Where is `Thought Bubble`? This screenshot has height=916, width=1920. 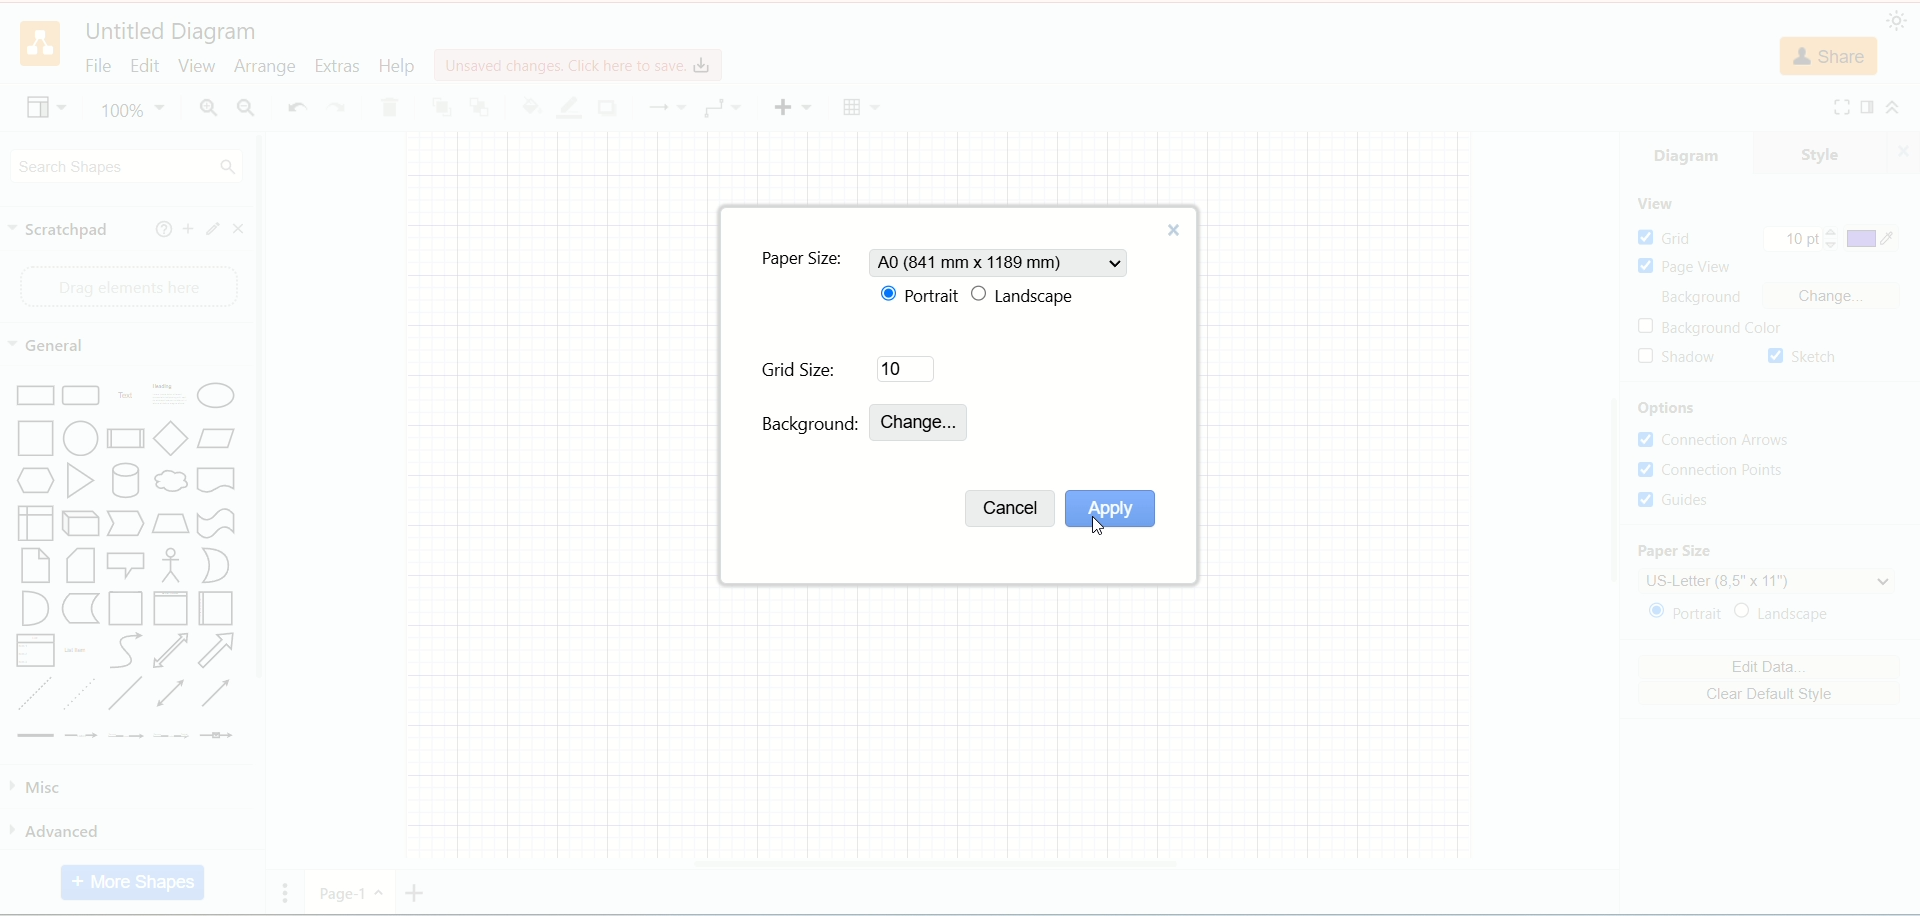
Thought Bubble is located at coordinates (172, 483).